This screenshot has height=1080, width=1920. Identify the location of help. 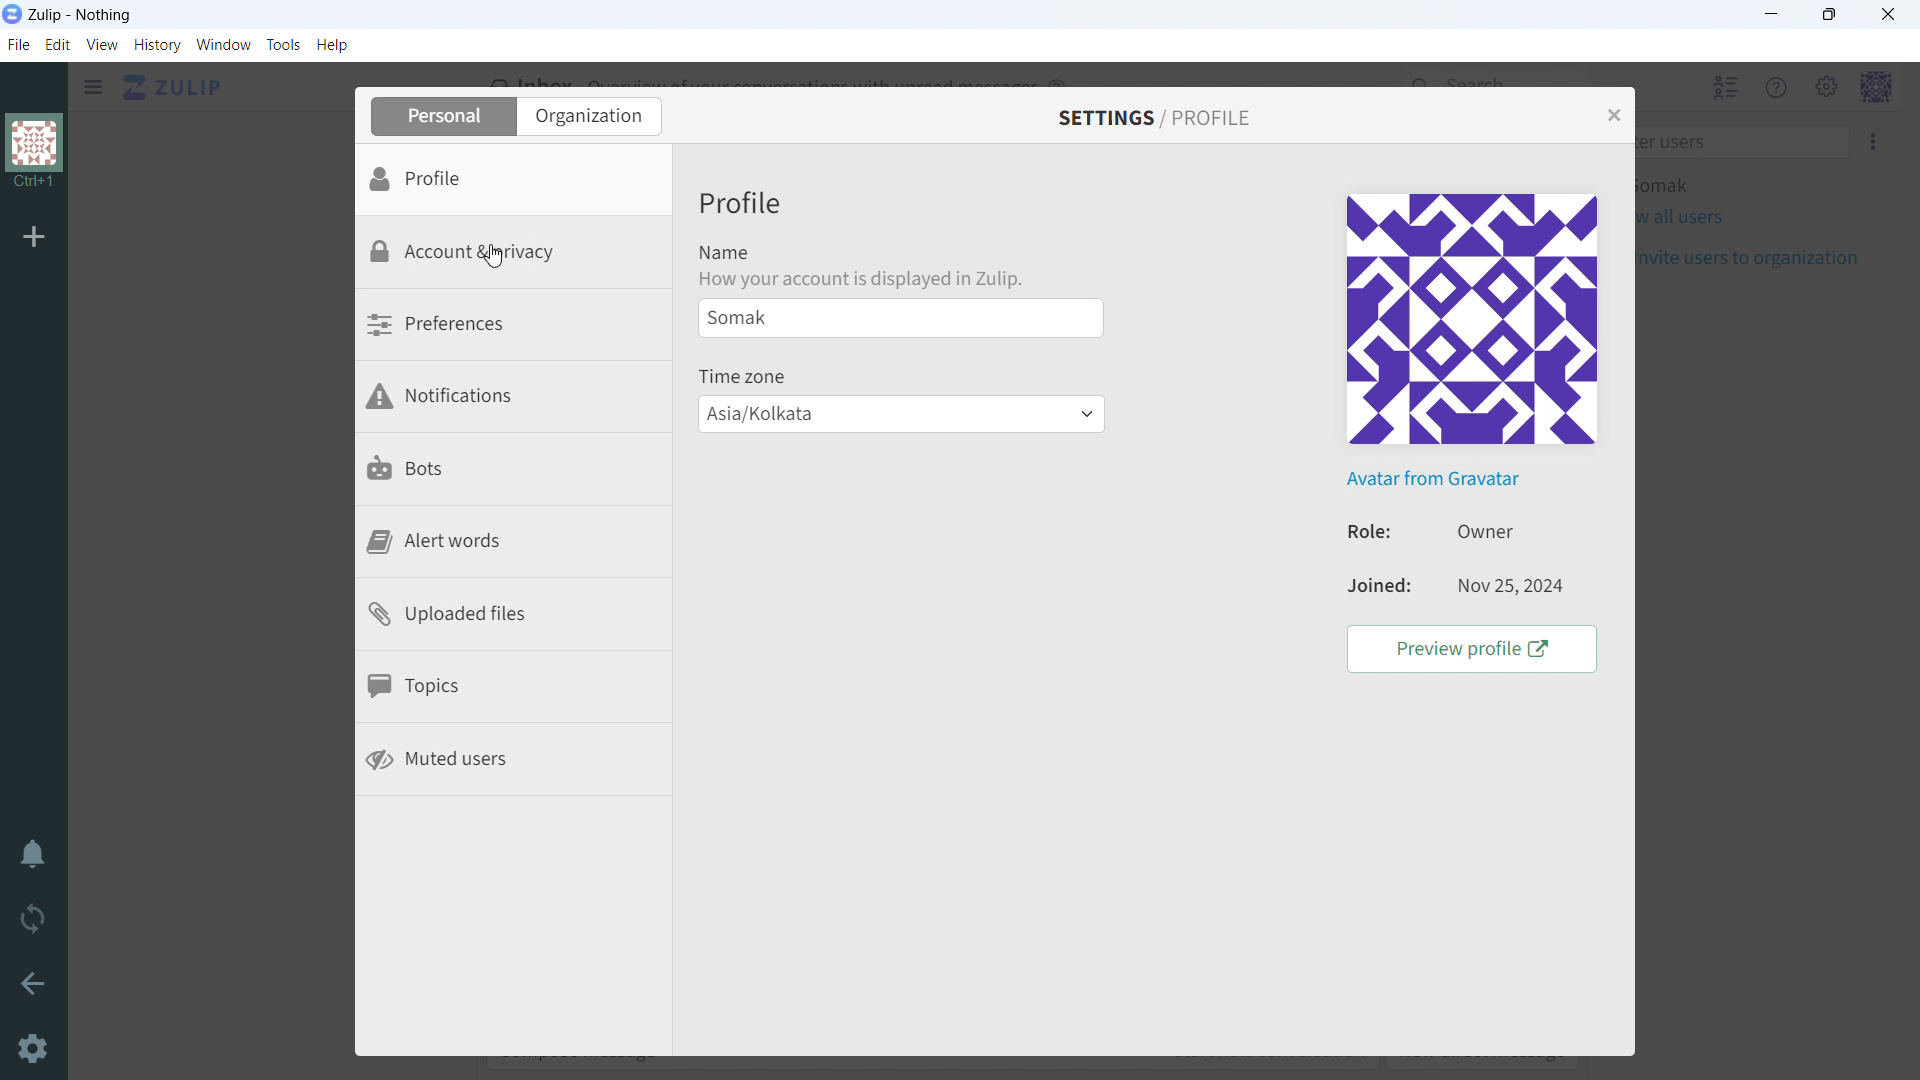
(332, 44).